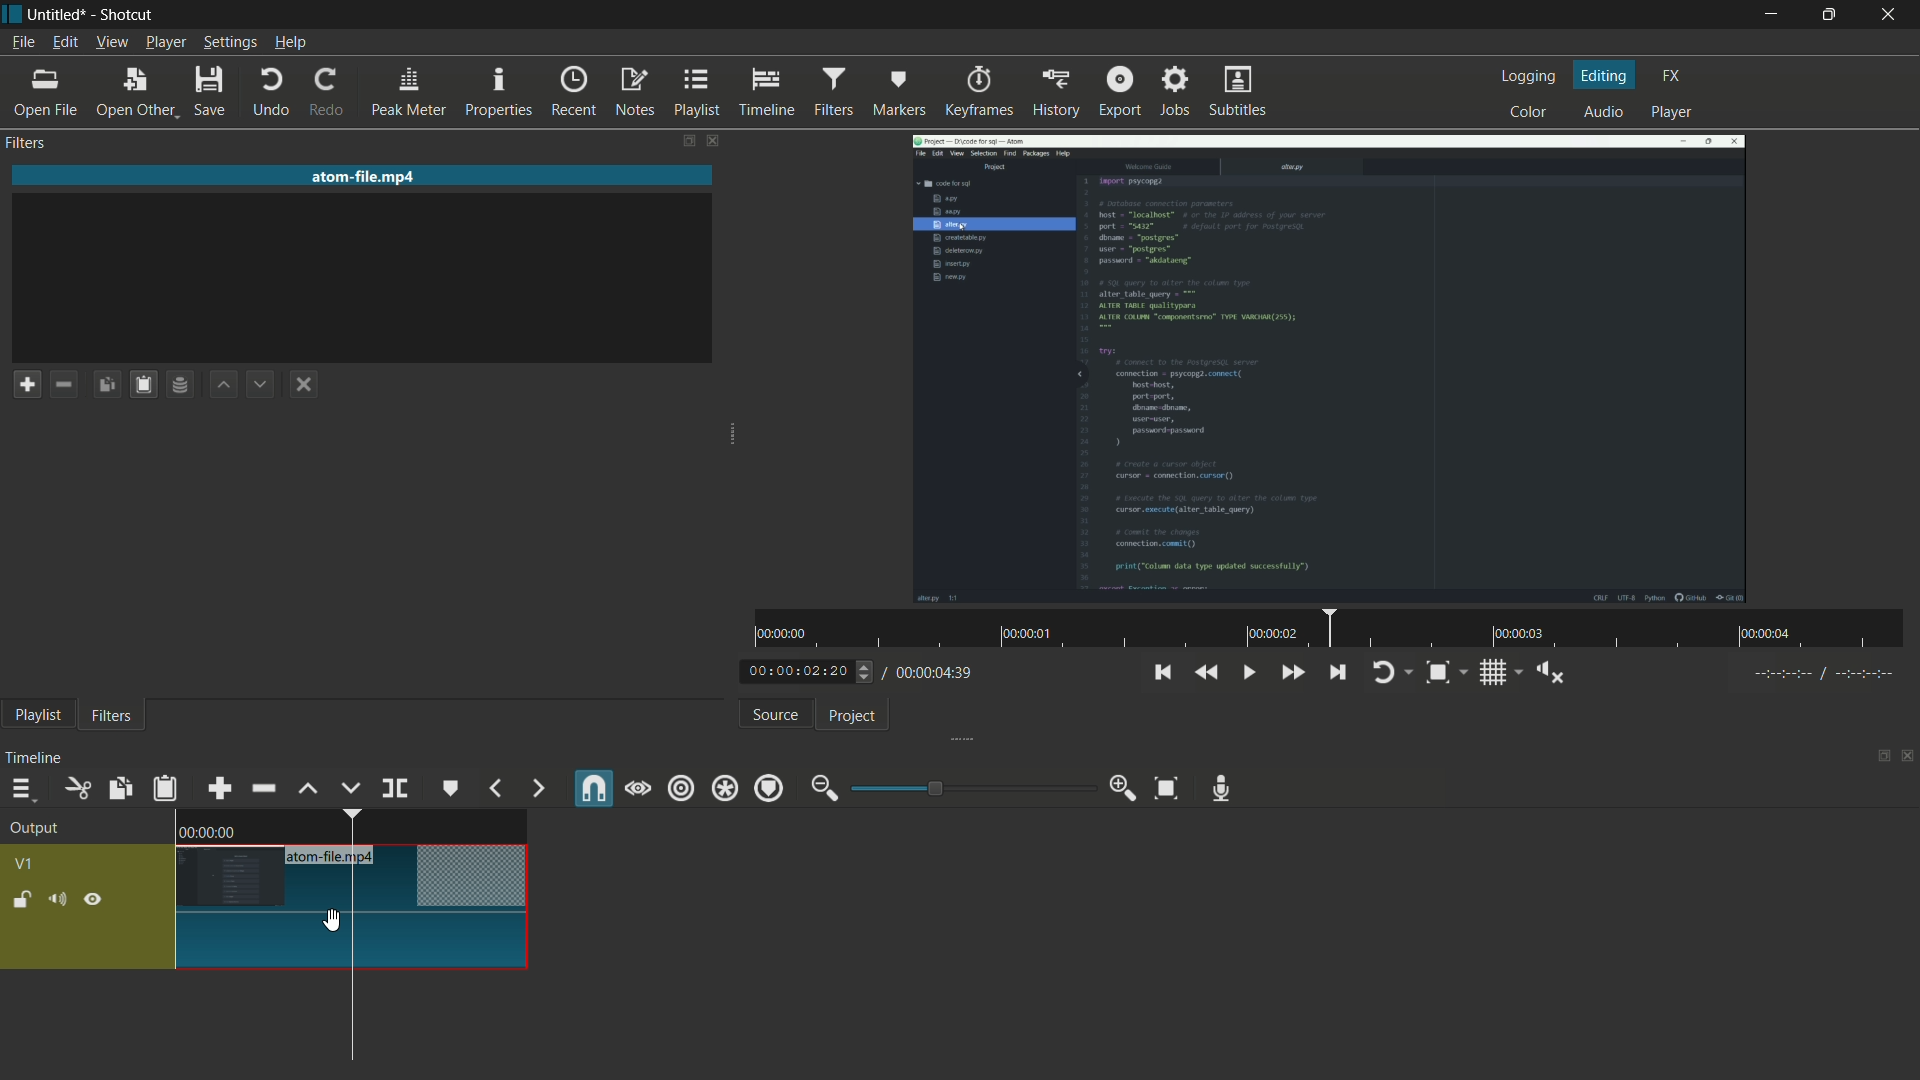  What do you see at coordinates (263, 789) in the screenshot?
I see `ripple delete` at bounding box center [263, 789].